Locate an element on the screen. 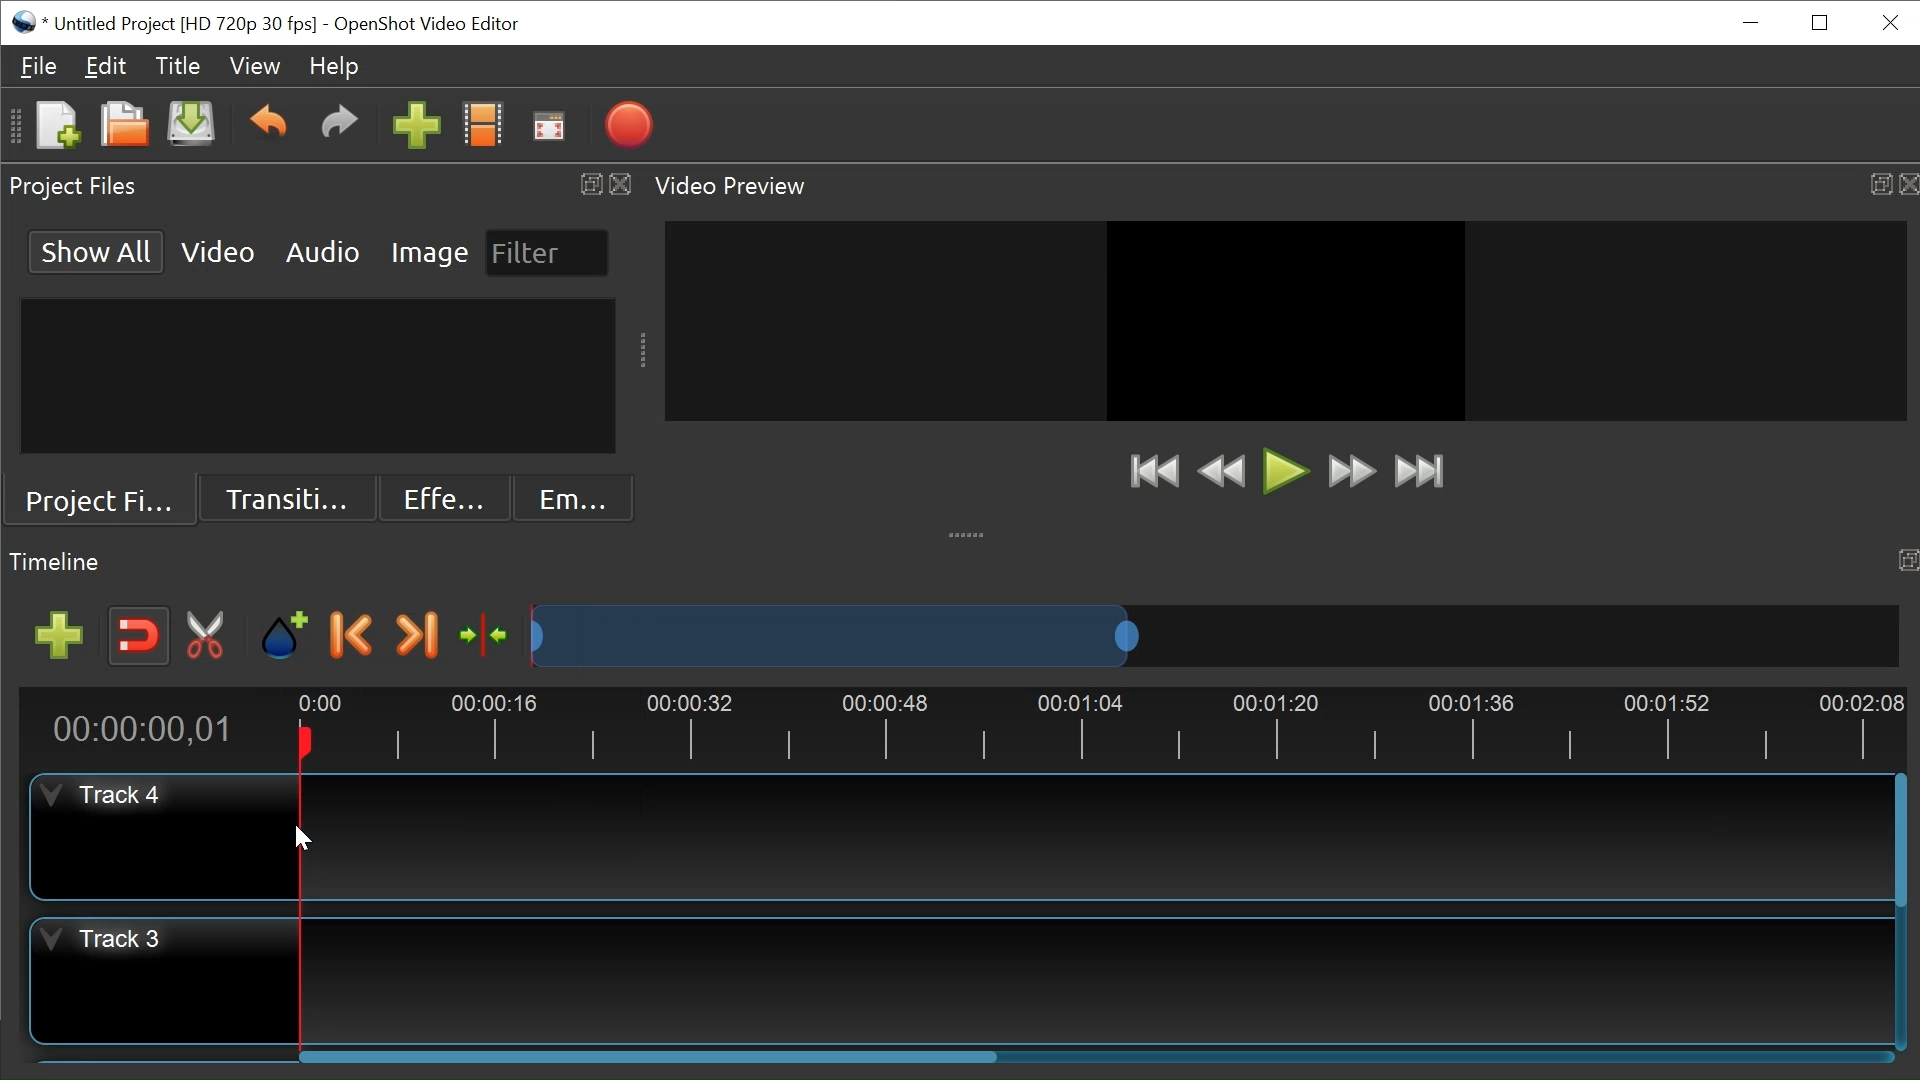 Image resolution: width=1920 pixels, height=1080 pixels. Track Header is located at coordinates (165, 980).